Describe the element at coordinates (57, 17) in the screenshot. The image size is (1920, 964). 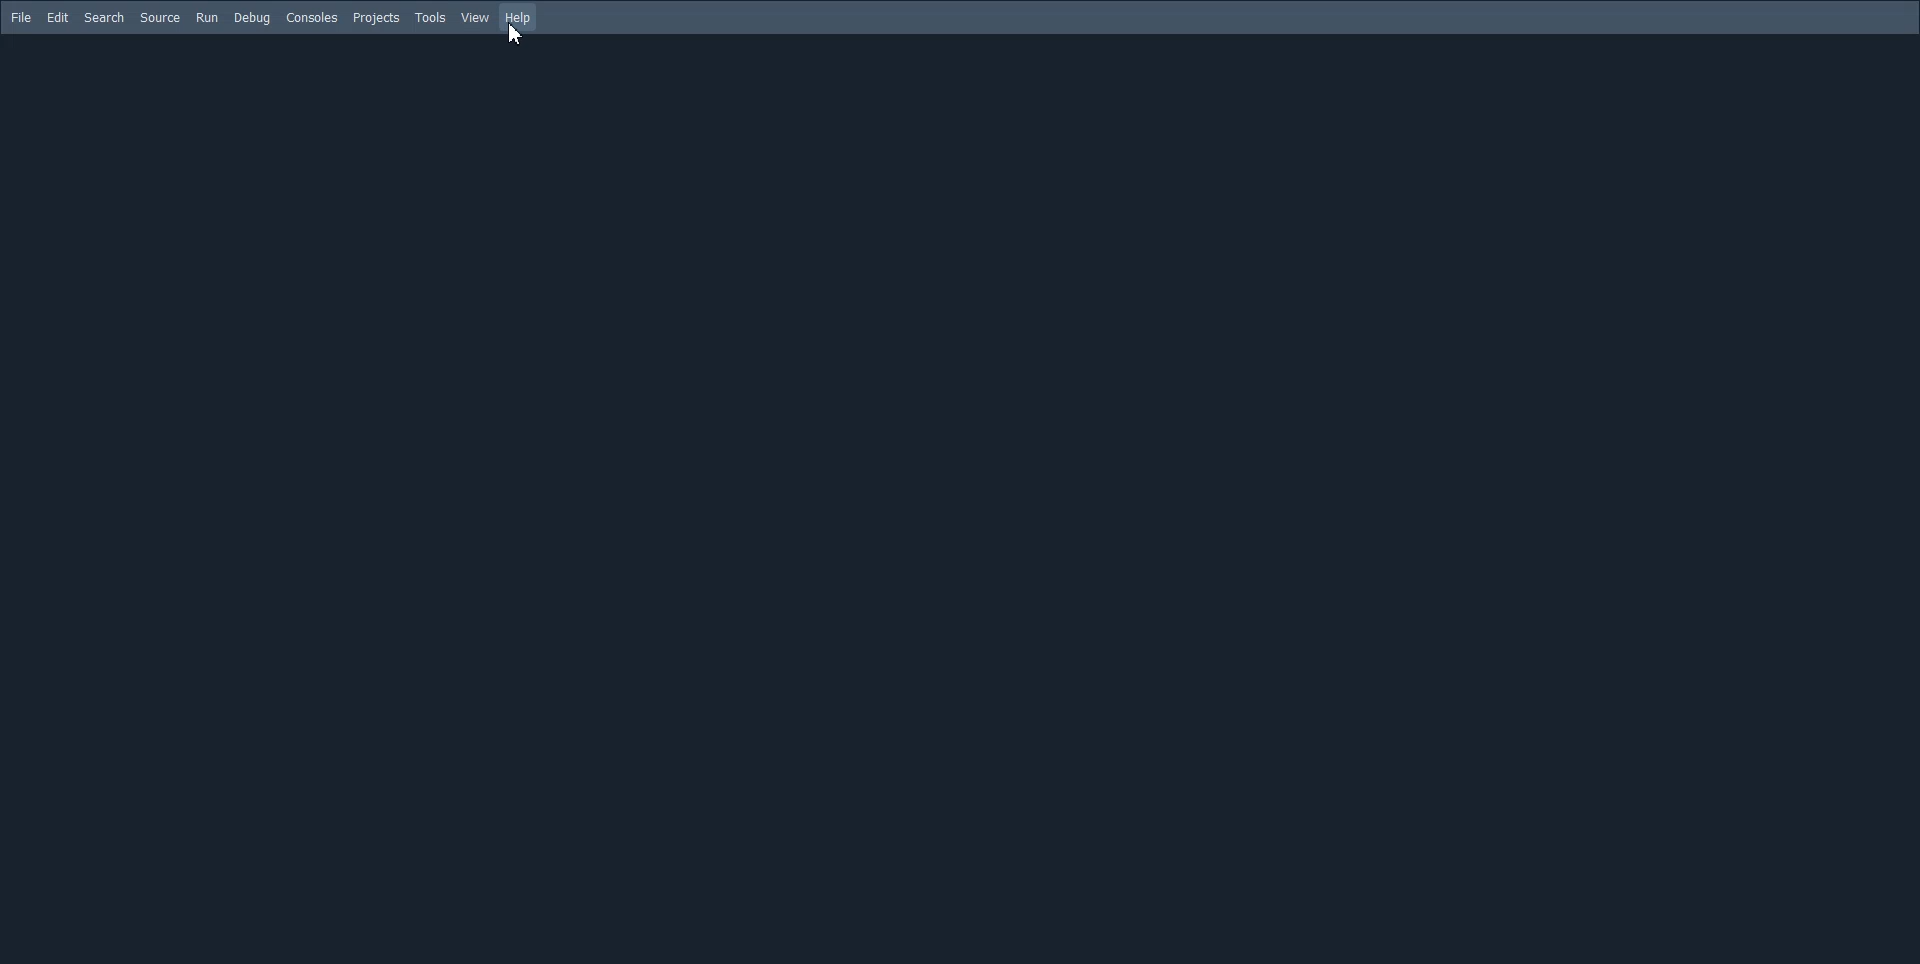
I see `Edit` at that location.